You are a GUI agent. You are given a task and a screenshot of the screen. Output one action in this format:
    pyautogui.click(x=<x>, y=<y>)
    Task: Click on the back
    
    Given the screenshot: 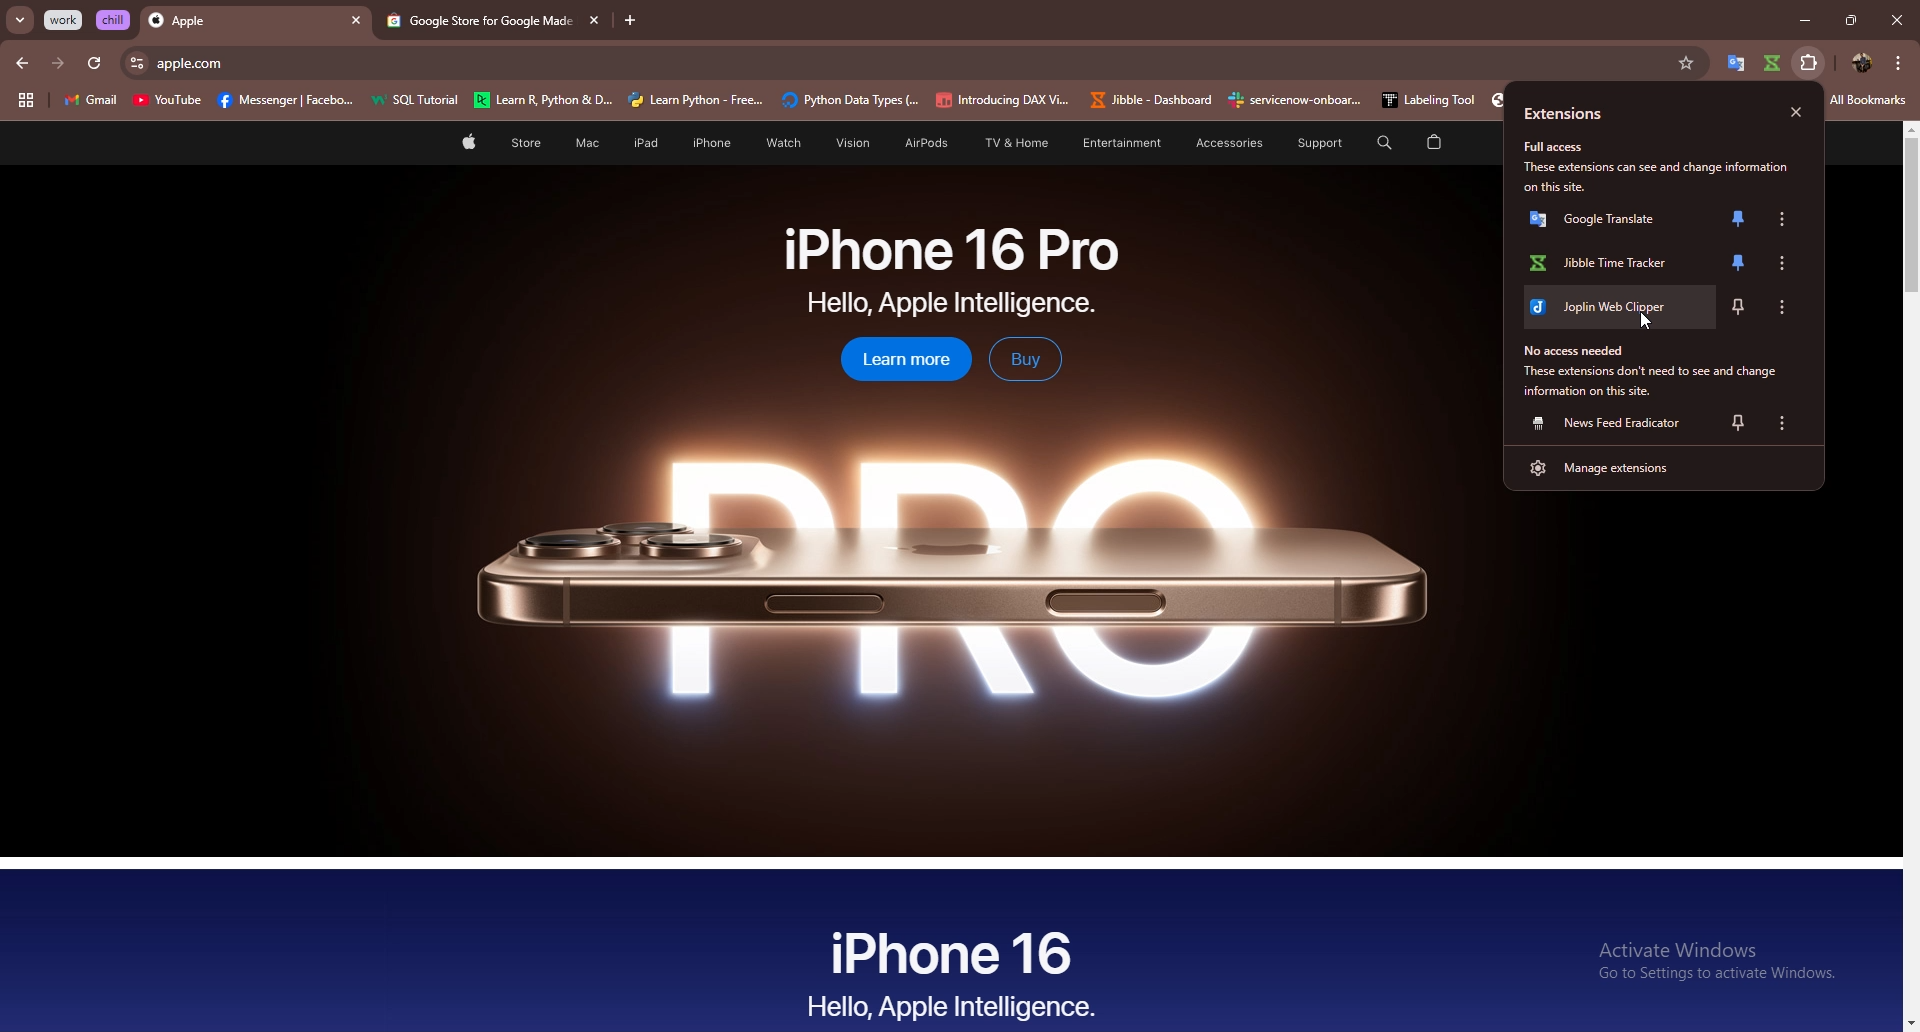 What is the action you would take?
    pyautogui.click(x=24, y=63)
    